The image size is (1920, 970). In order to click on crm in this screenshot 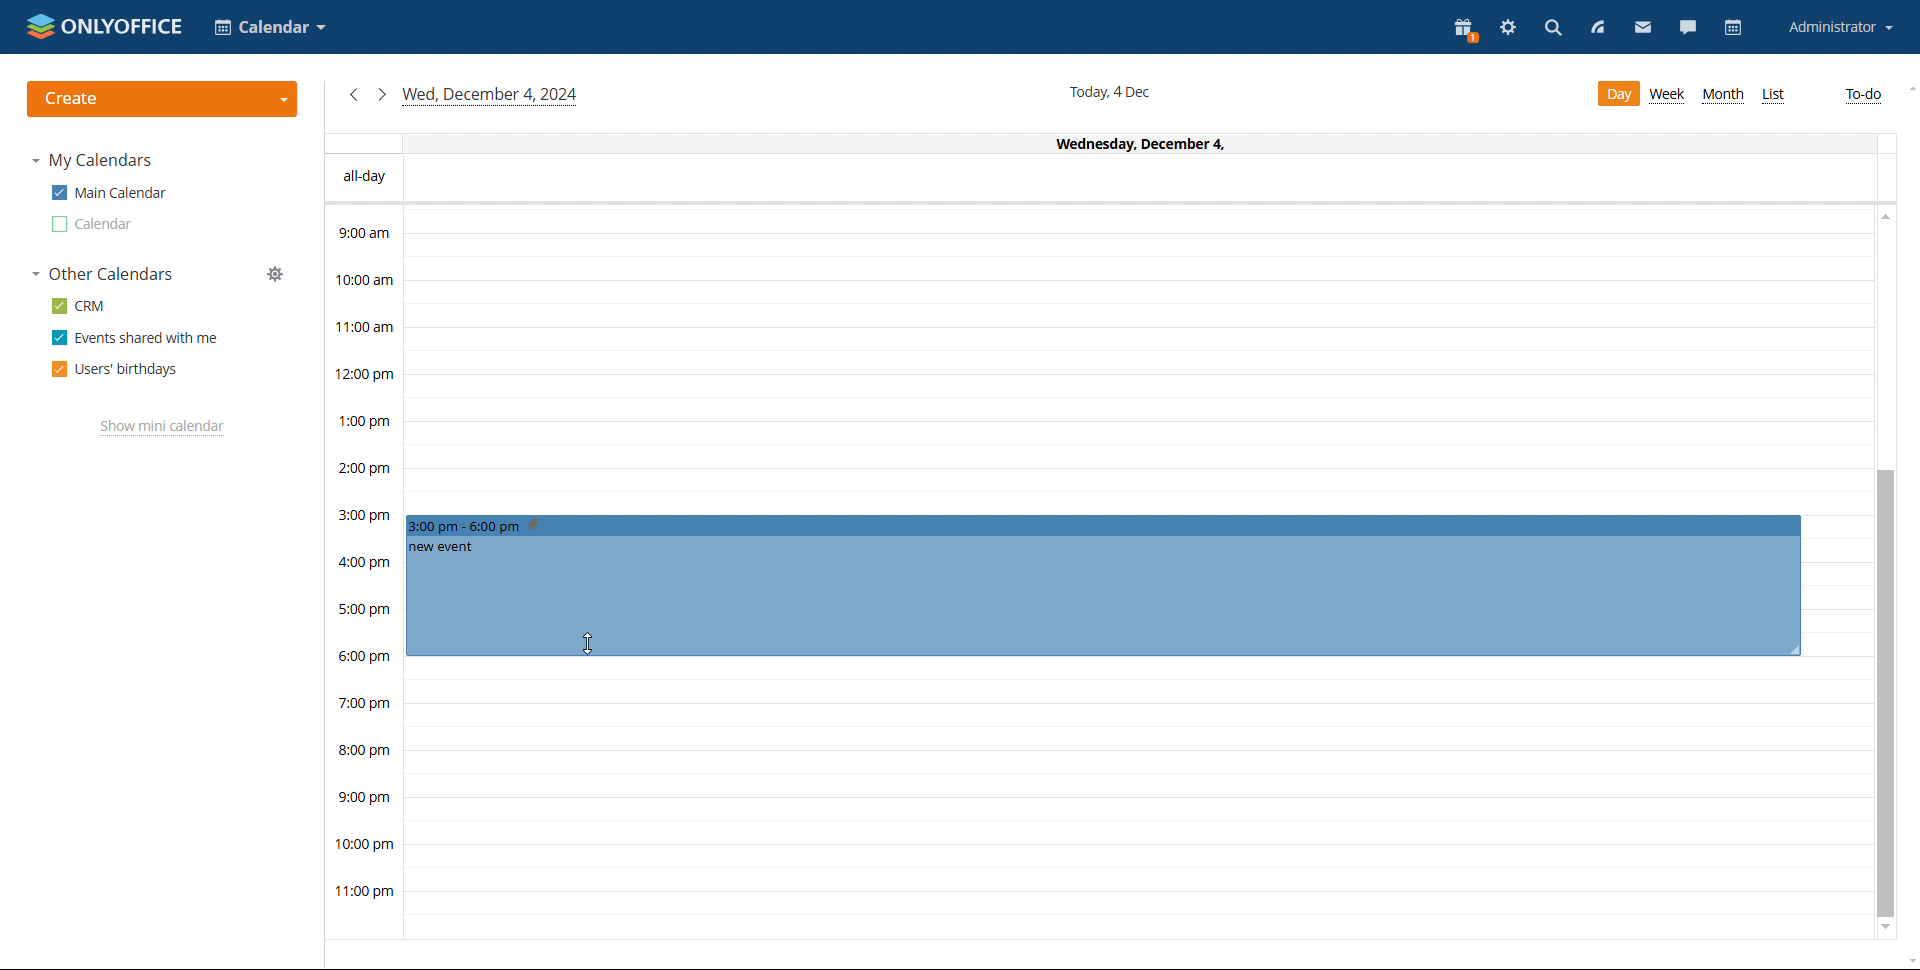, I will do `click(80, 305)`.